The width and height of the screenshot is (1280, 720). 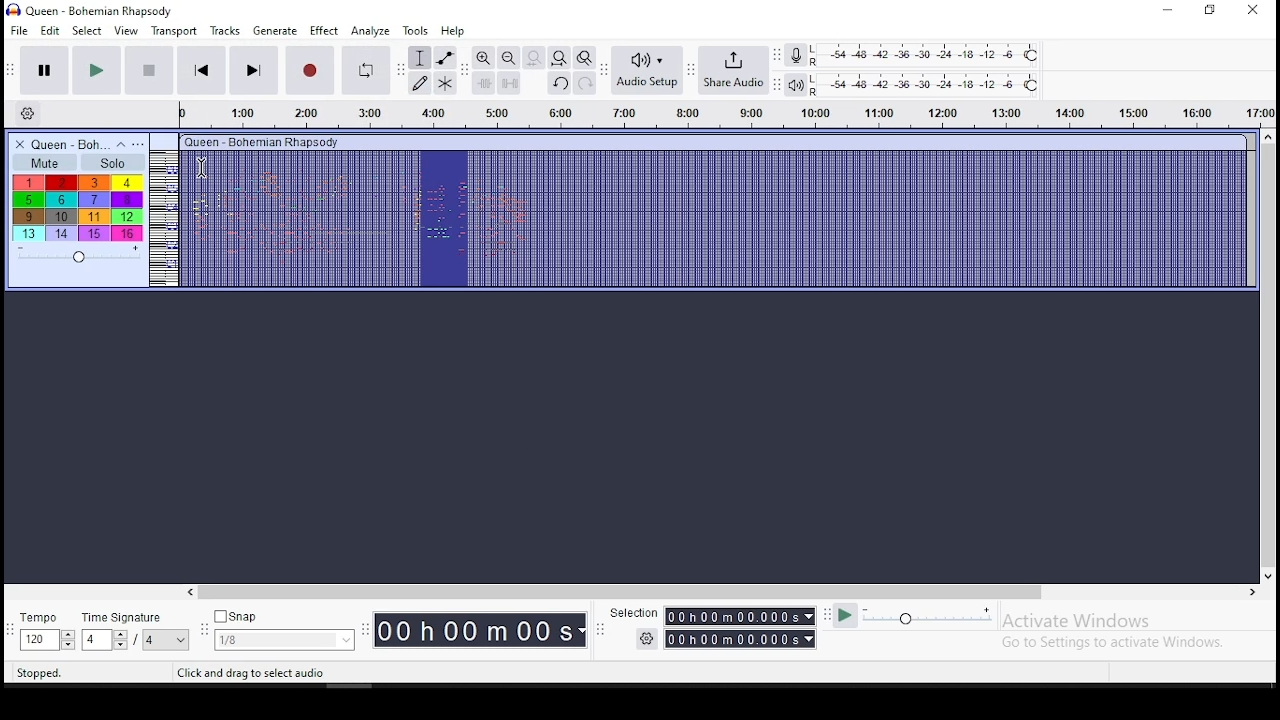 I want to click on share audio, so click(x=735, y=72).